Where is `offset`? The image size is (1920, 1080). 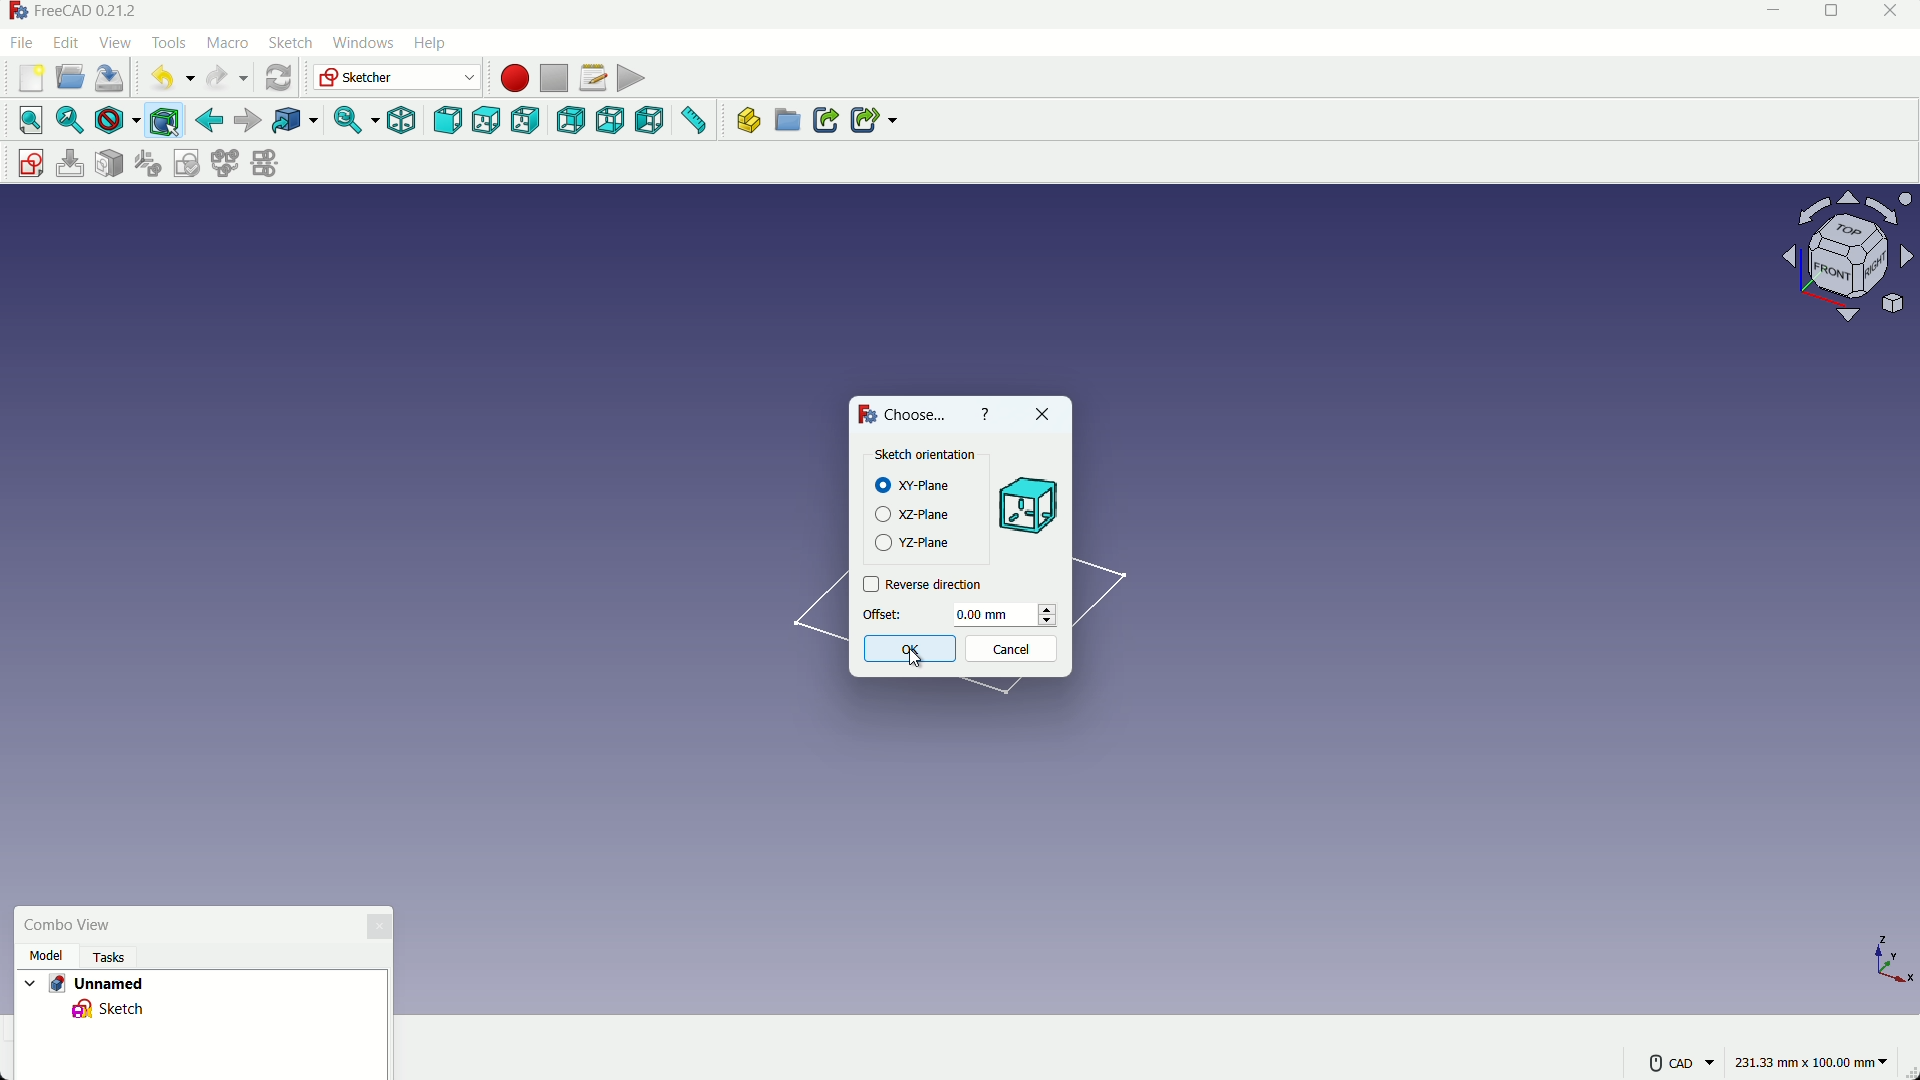
offset is located at coordinates (959, 616).